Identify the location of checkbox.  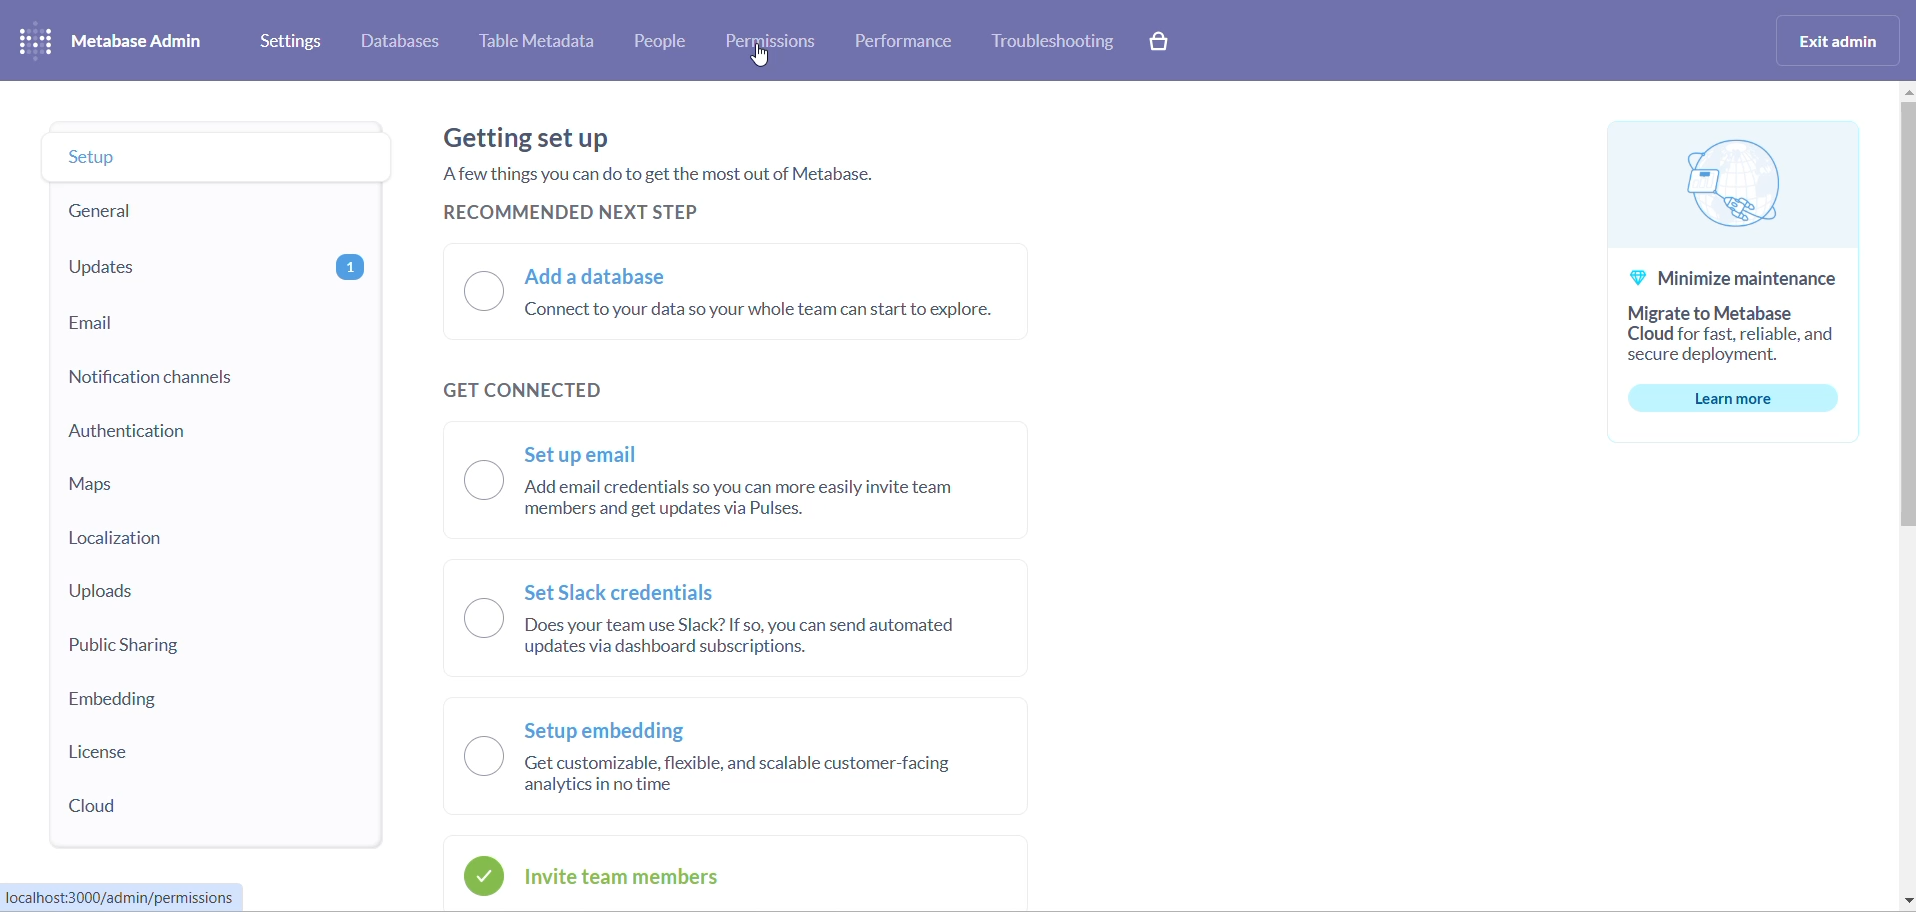
(483, 620).